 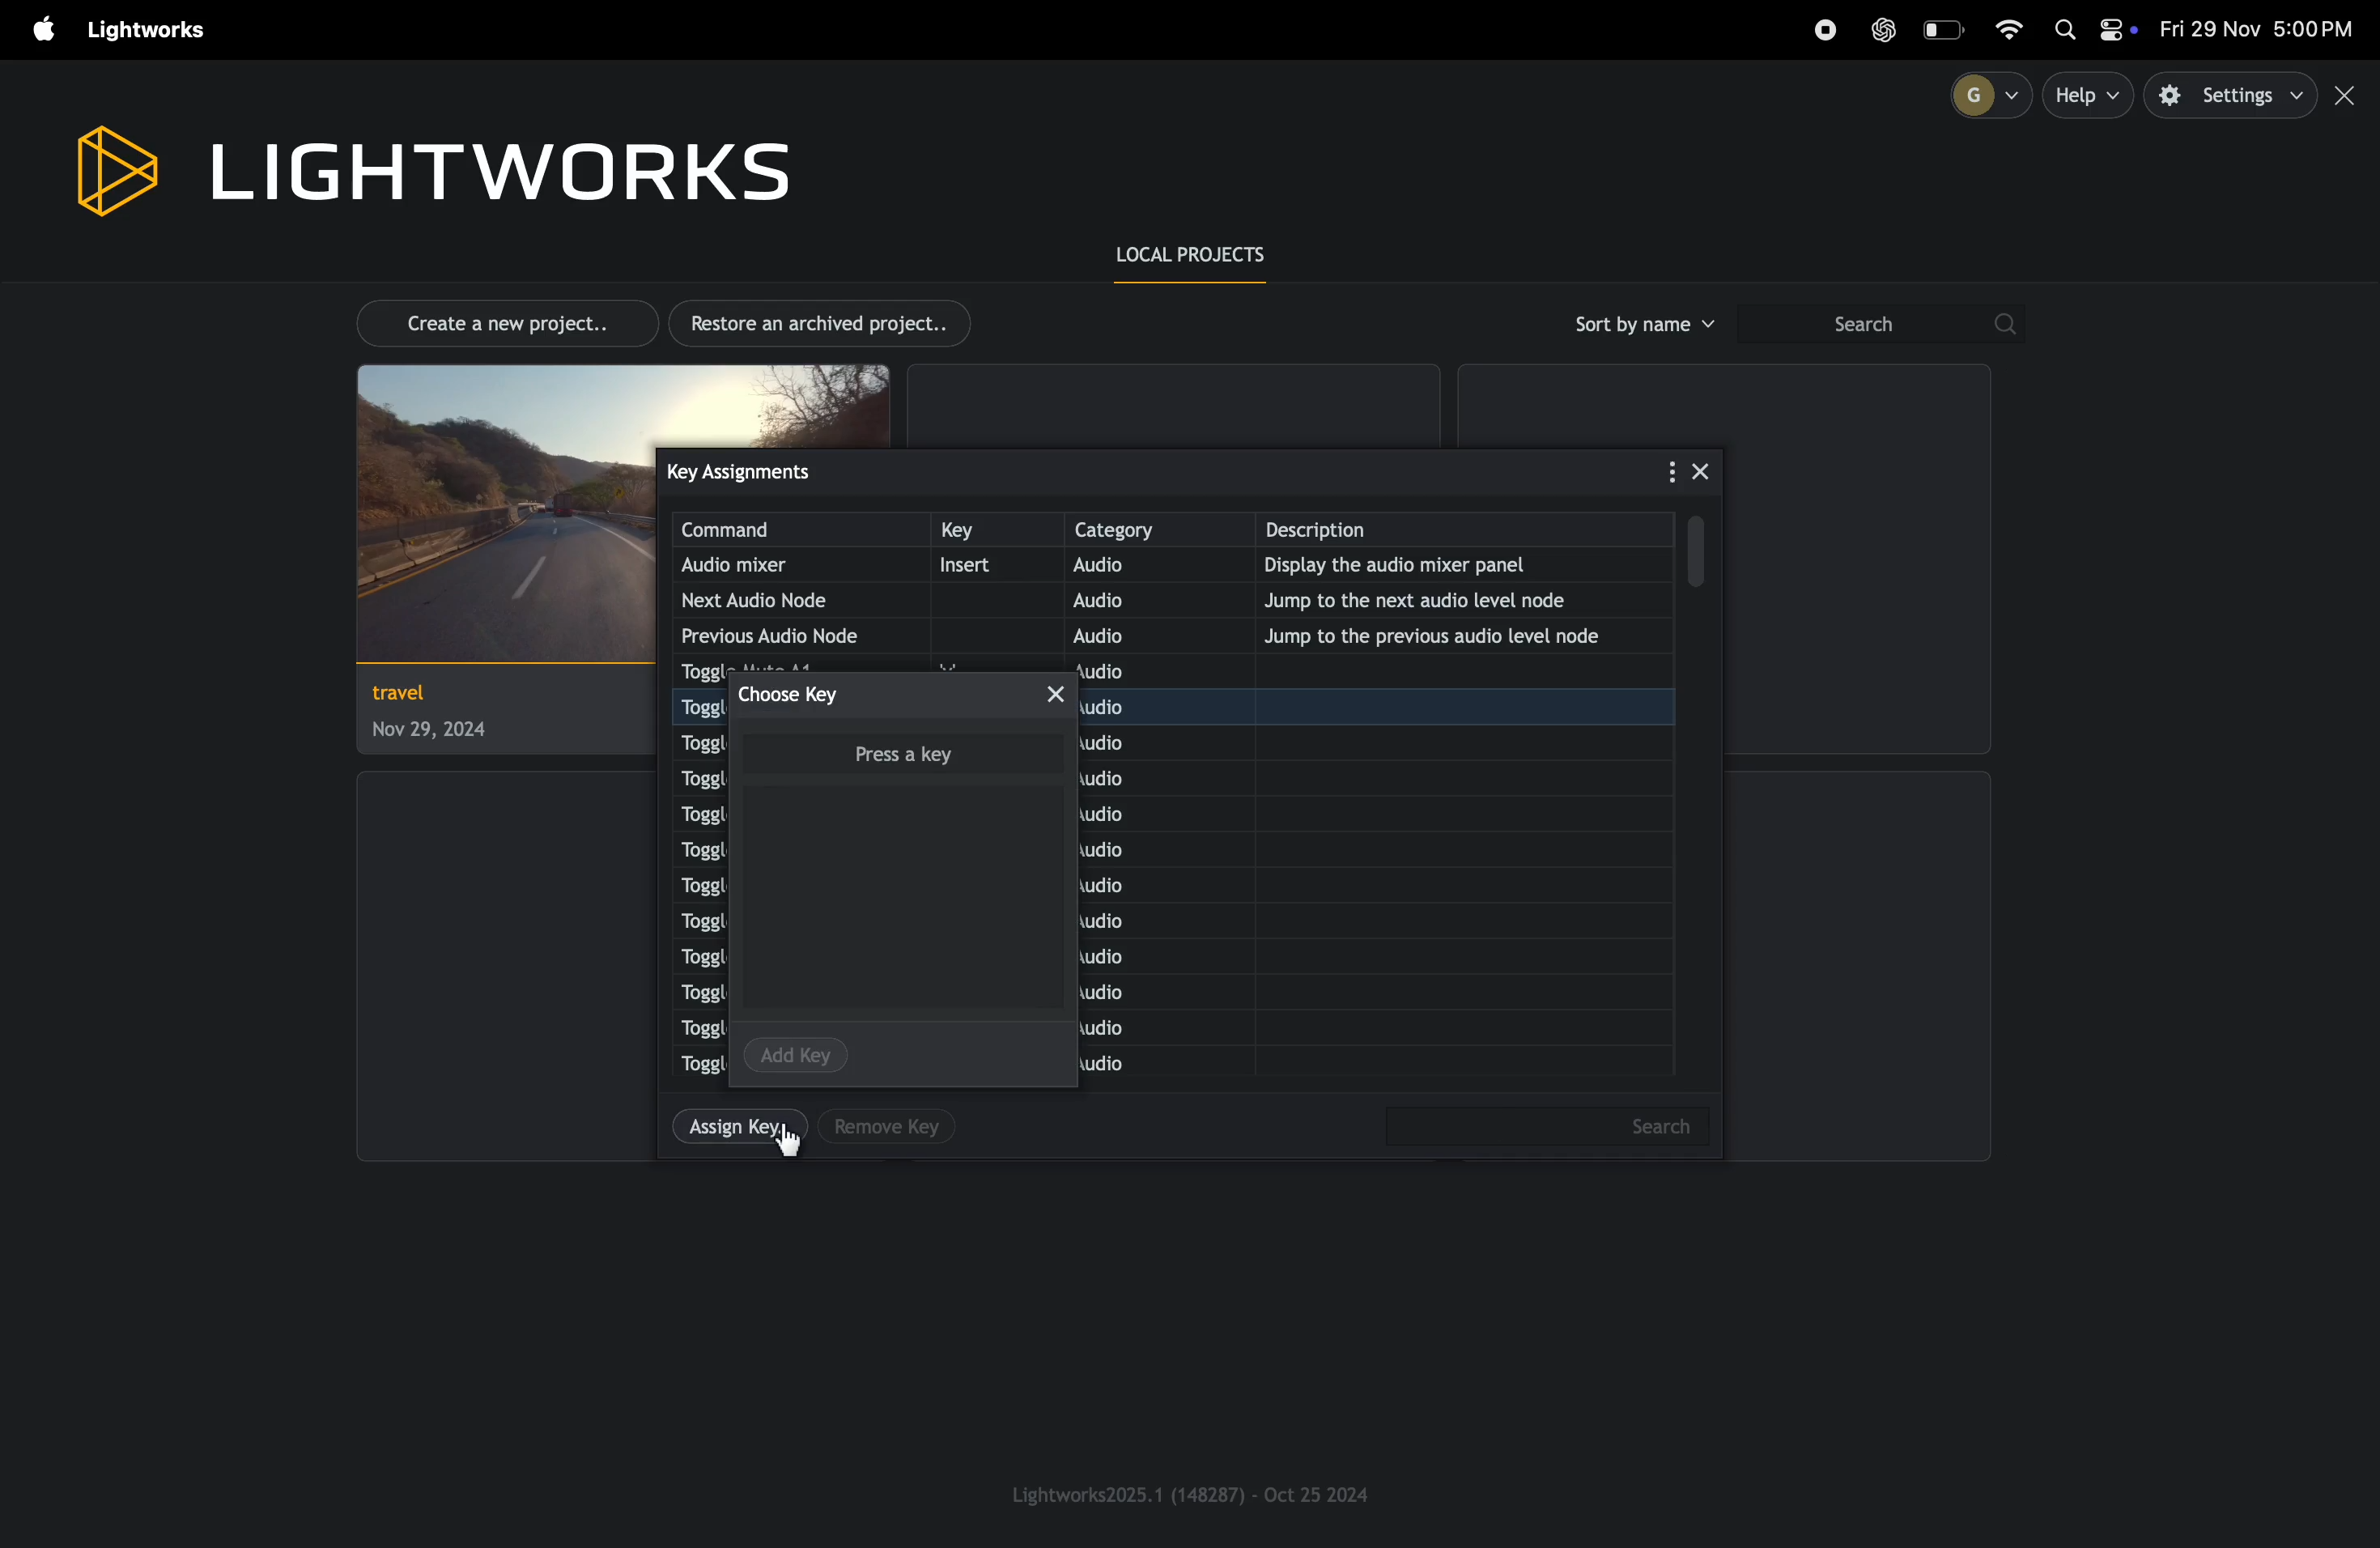 What do you see at coordinates (35, 31) in the screenshot?
I see `apple menu` at bounding box center [35, 31].